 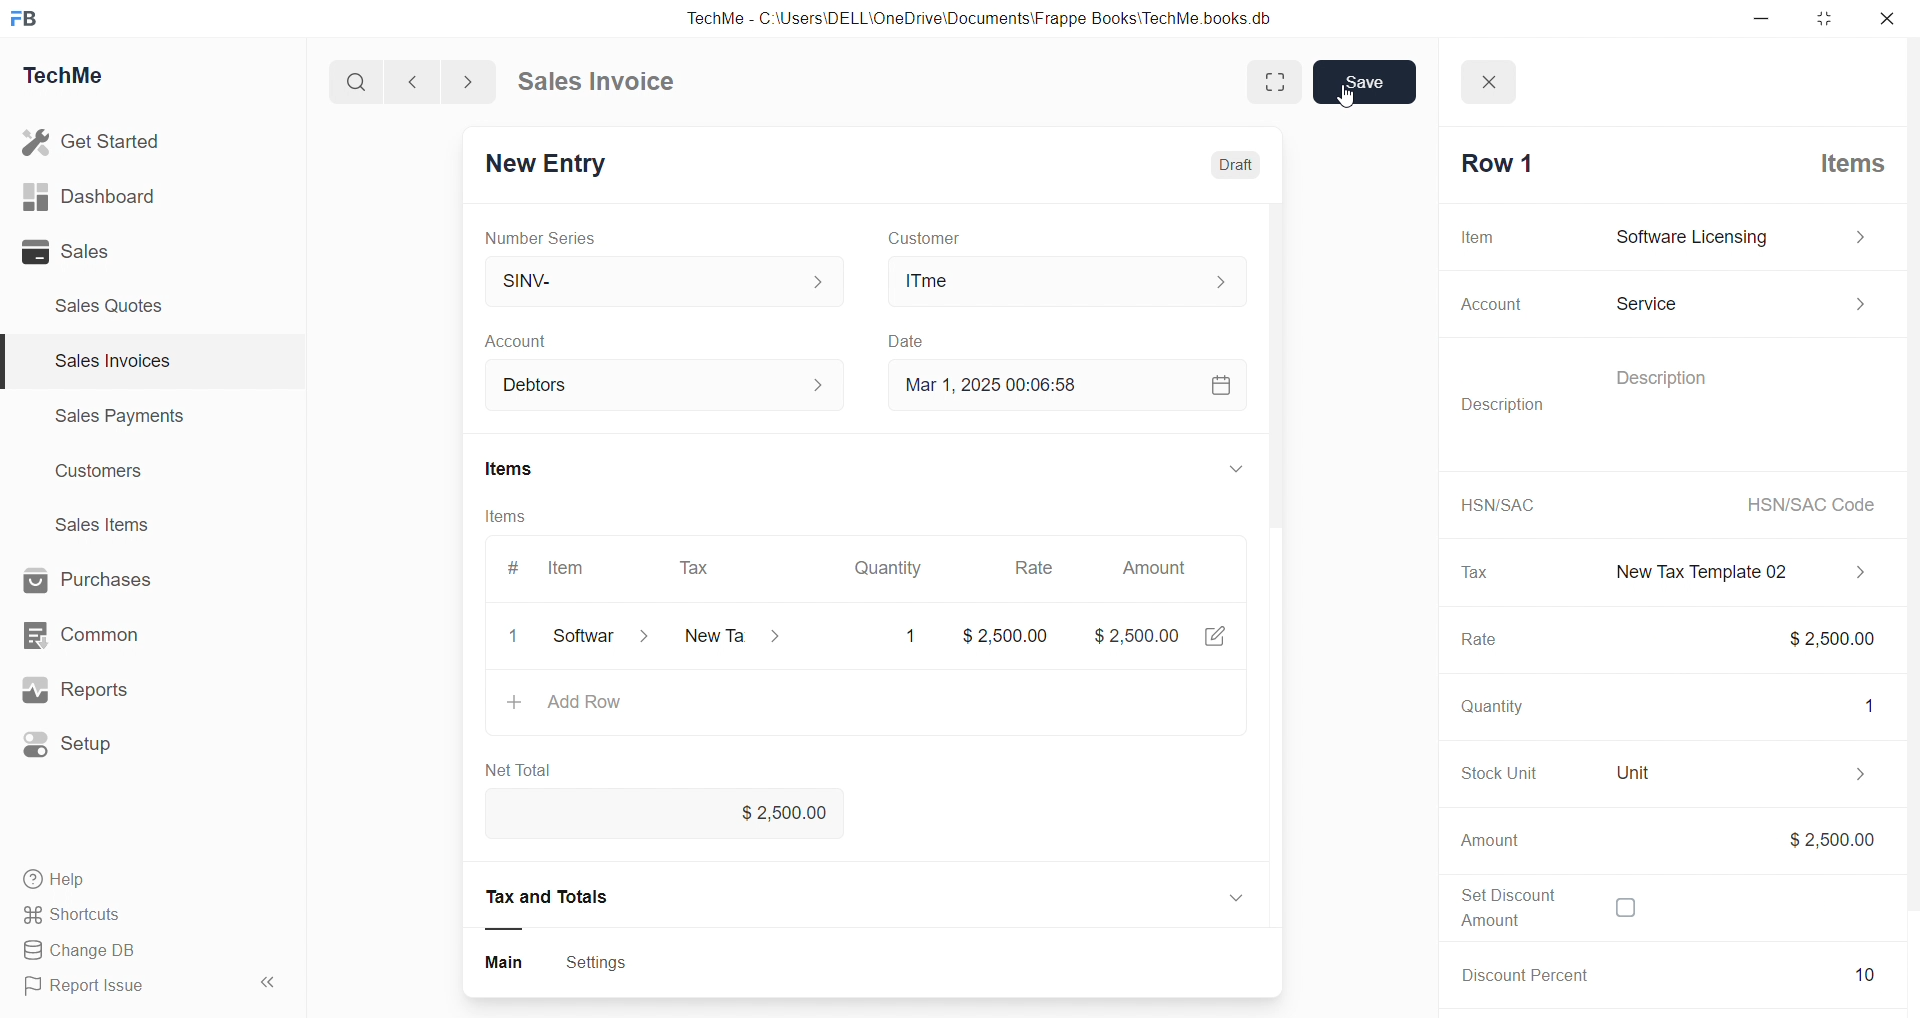 I want to click on Set Discount
Amount, so click(x=1498, y=906).